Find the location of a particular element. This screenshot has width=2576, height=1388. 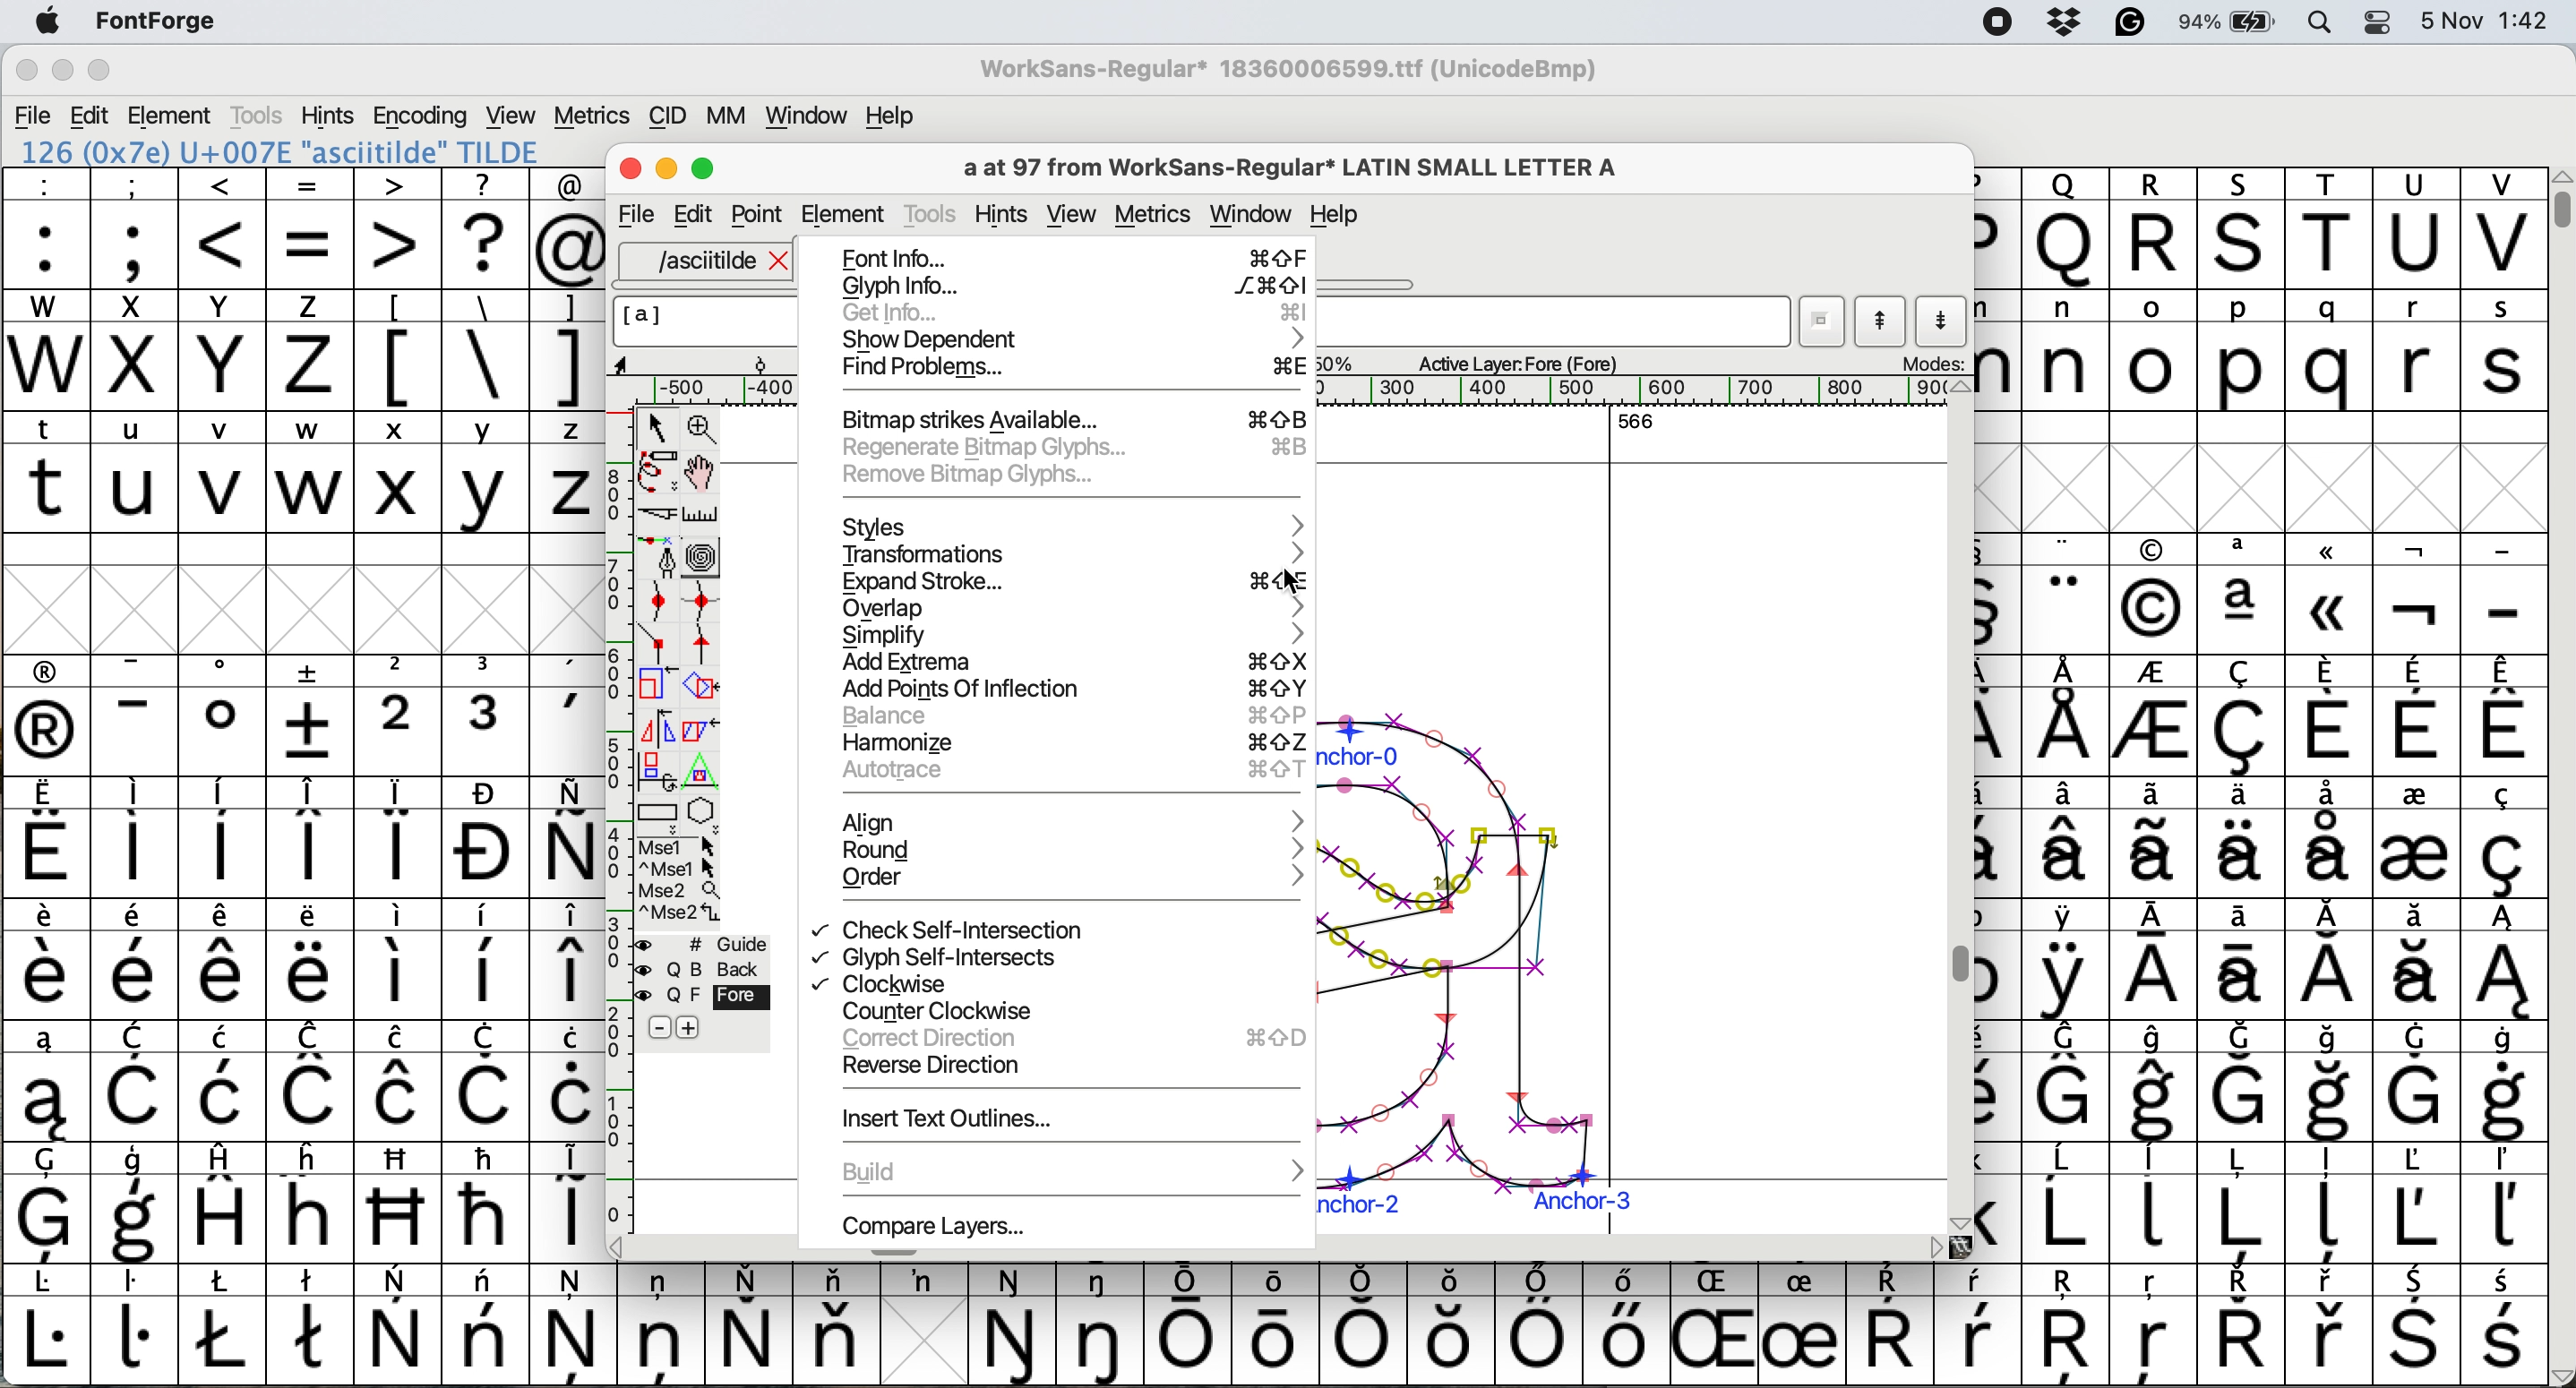

p is located at coordinates (2242, 354).